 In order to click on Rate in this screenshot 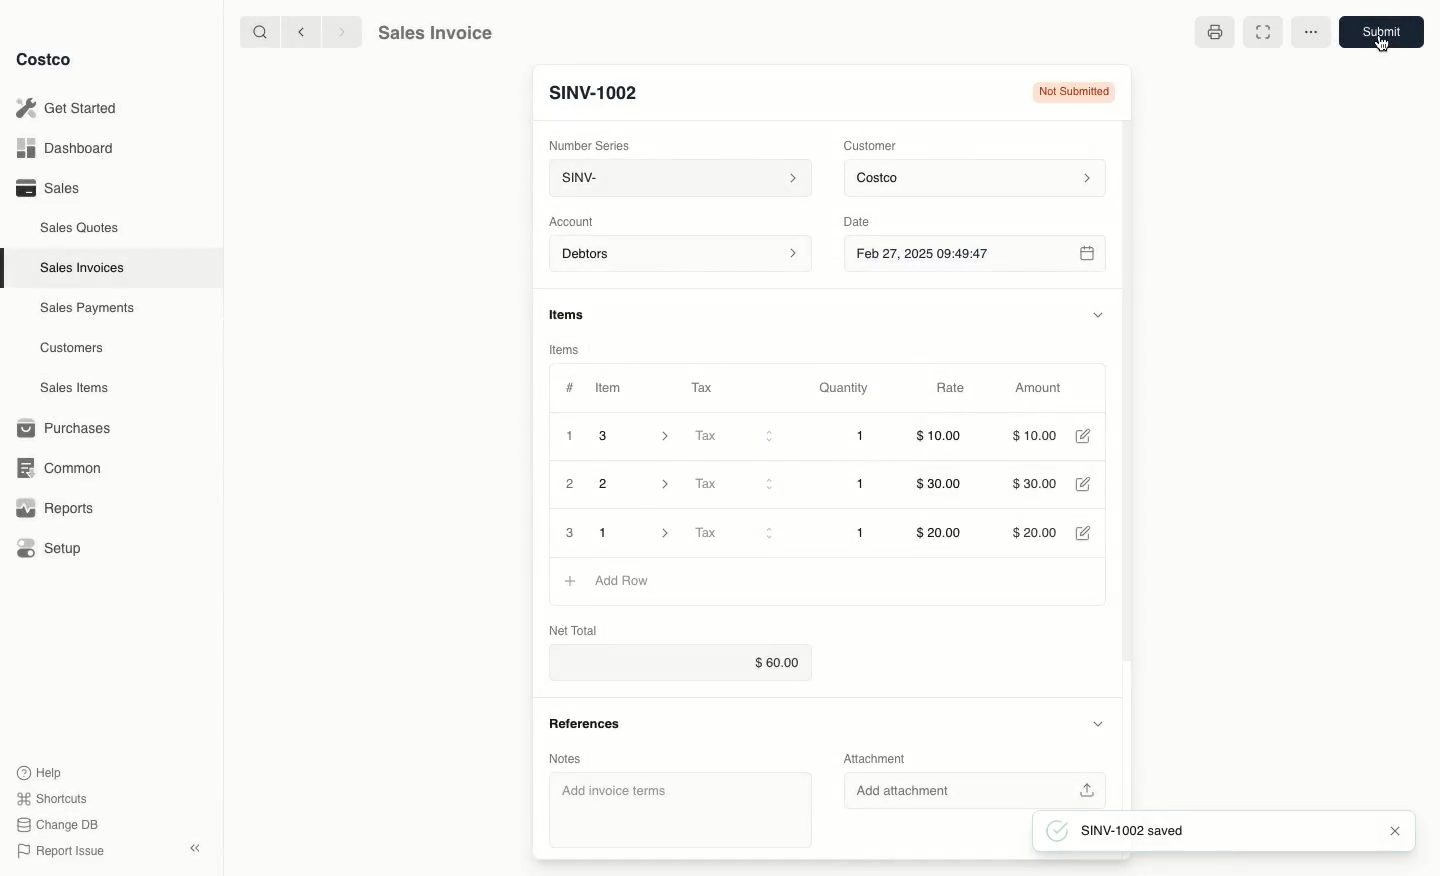, I will do `click(952, 389)`.